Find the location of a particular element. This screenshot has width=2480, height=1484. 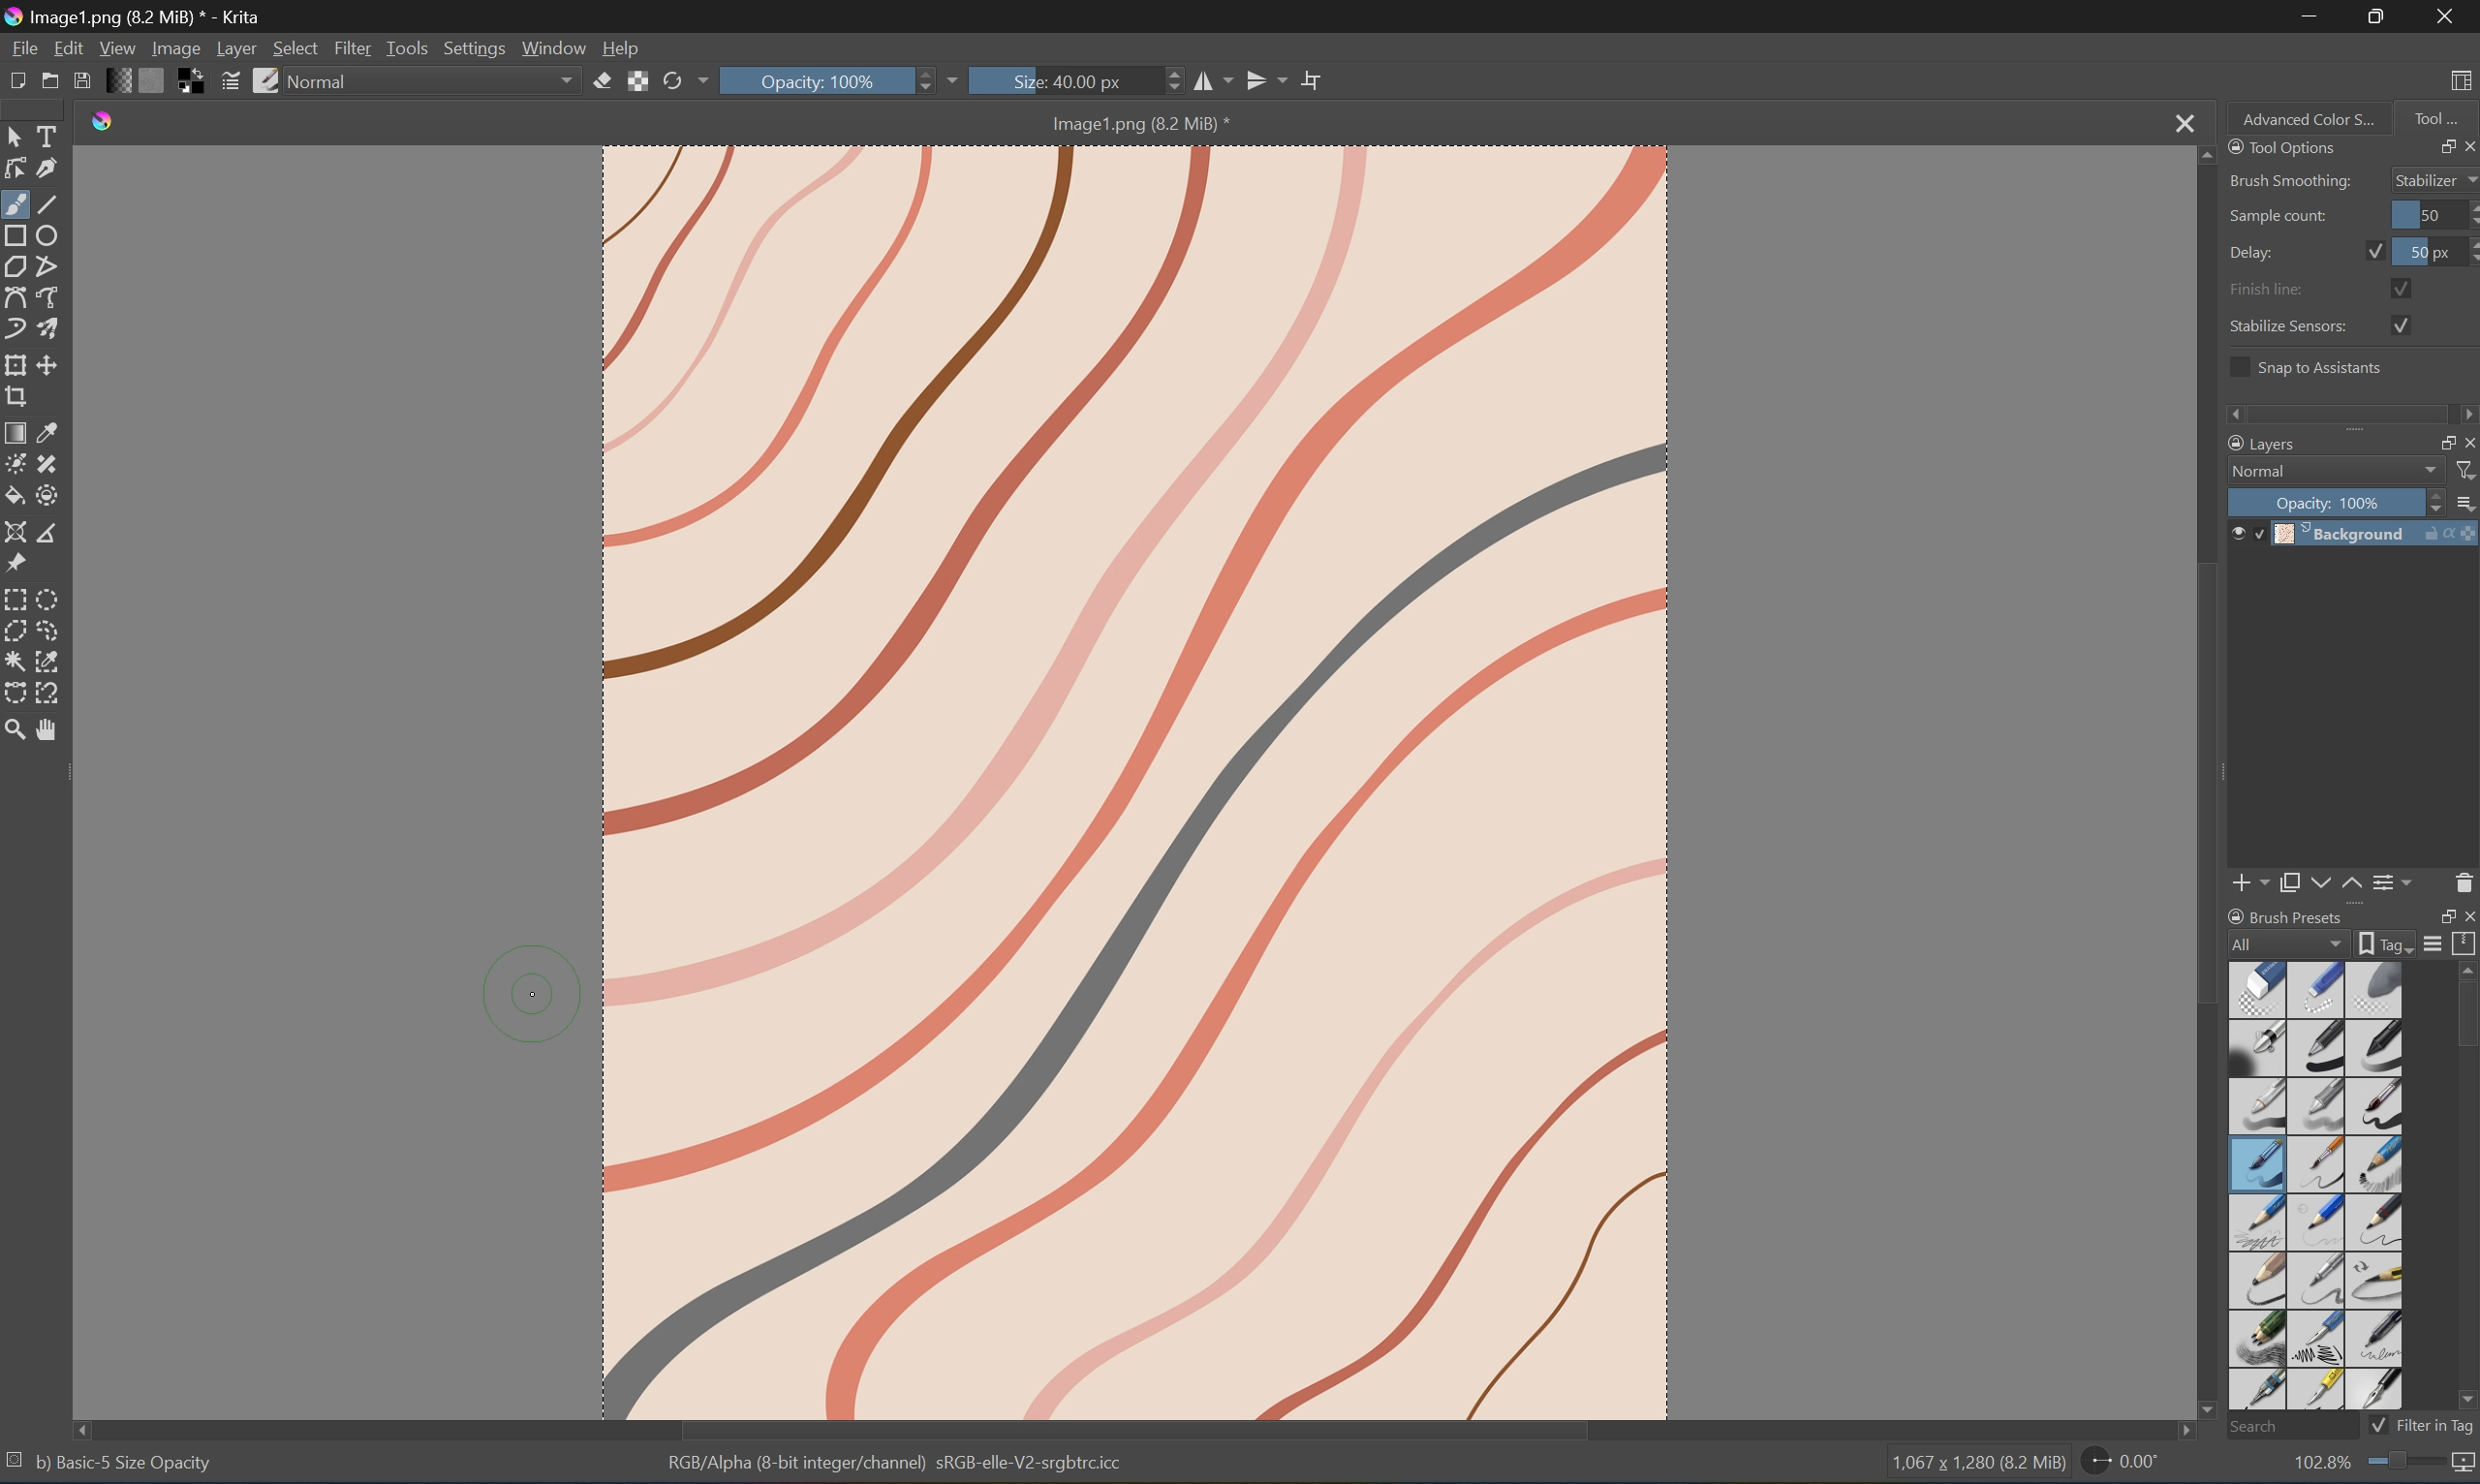

Sample count: is located at coordinates (2274, 218).